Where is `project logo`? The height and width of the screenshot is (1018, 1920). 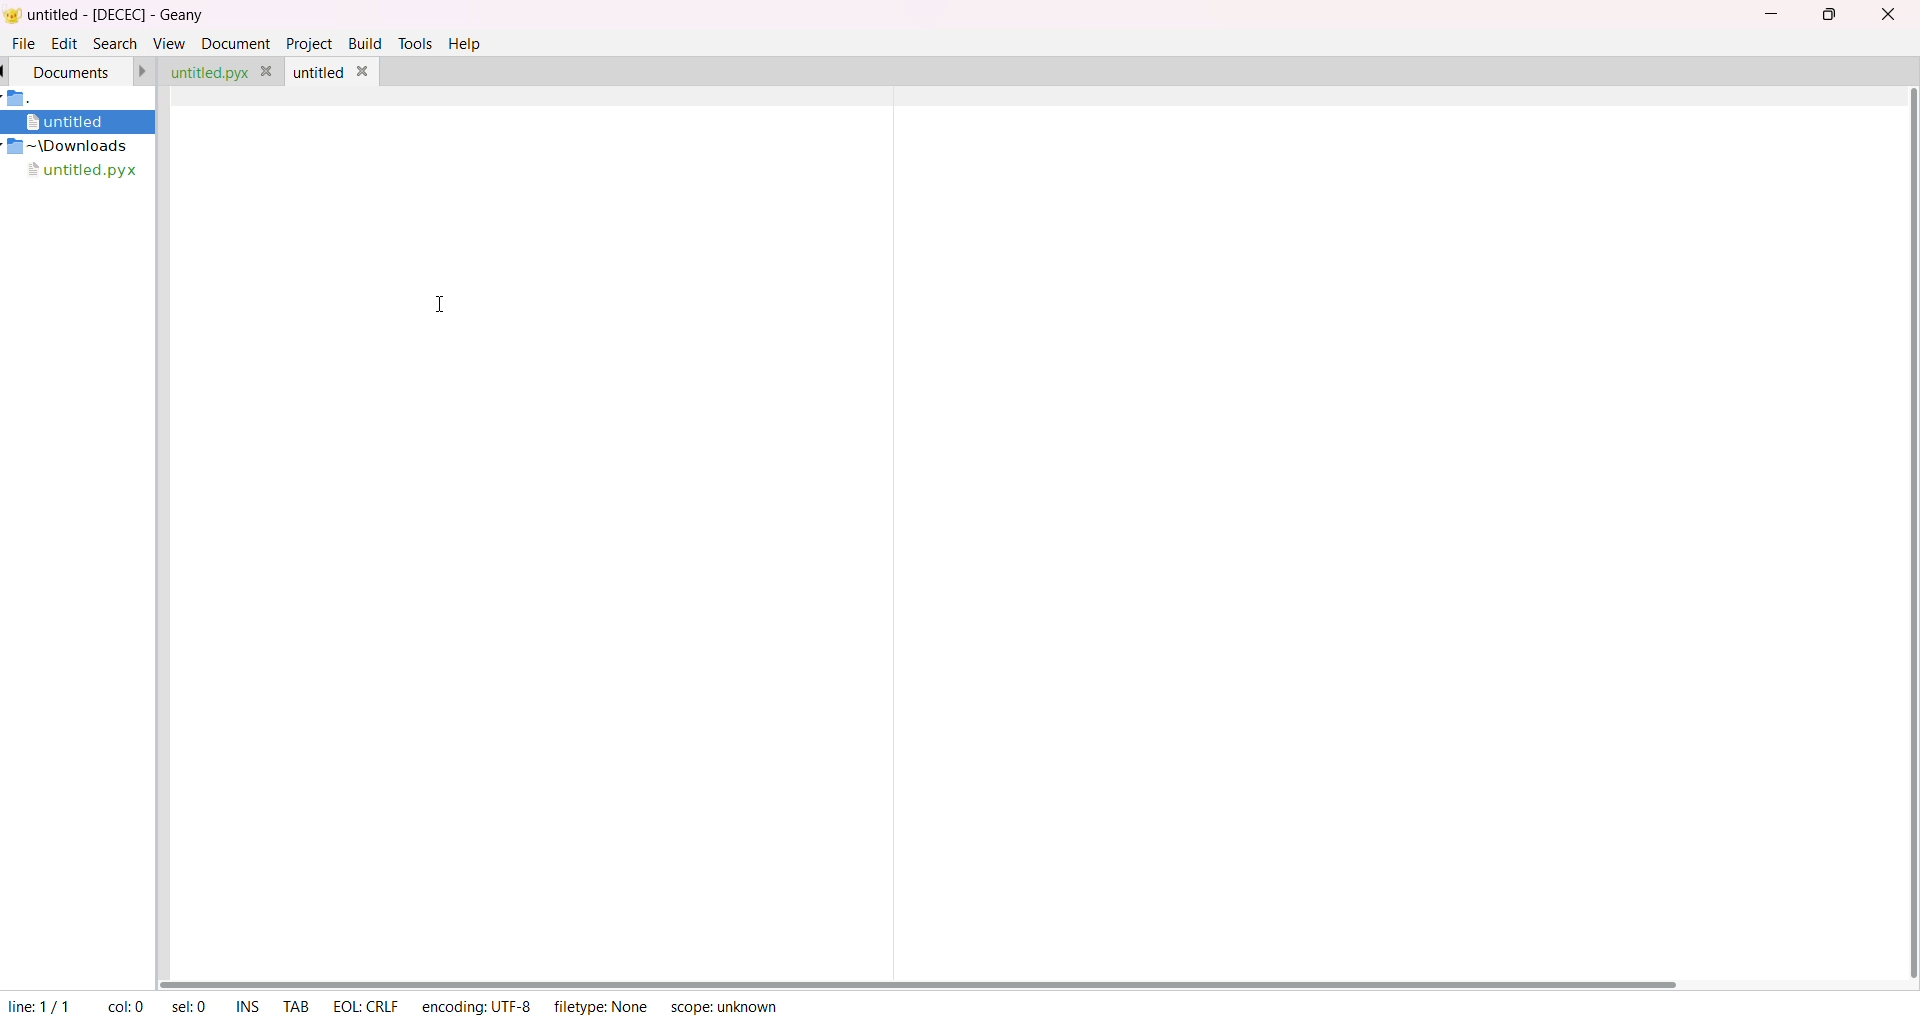
project logo is located at coordinates (21, 99).